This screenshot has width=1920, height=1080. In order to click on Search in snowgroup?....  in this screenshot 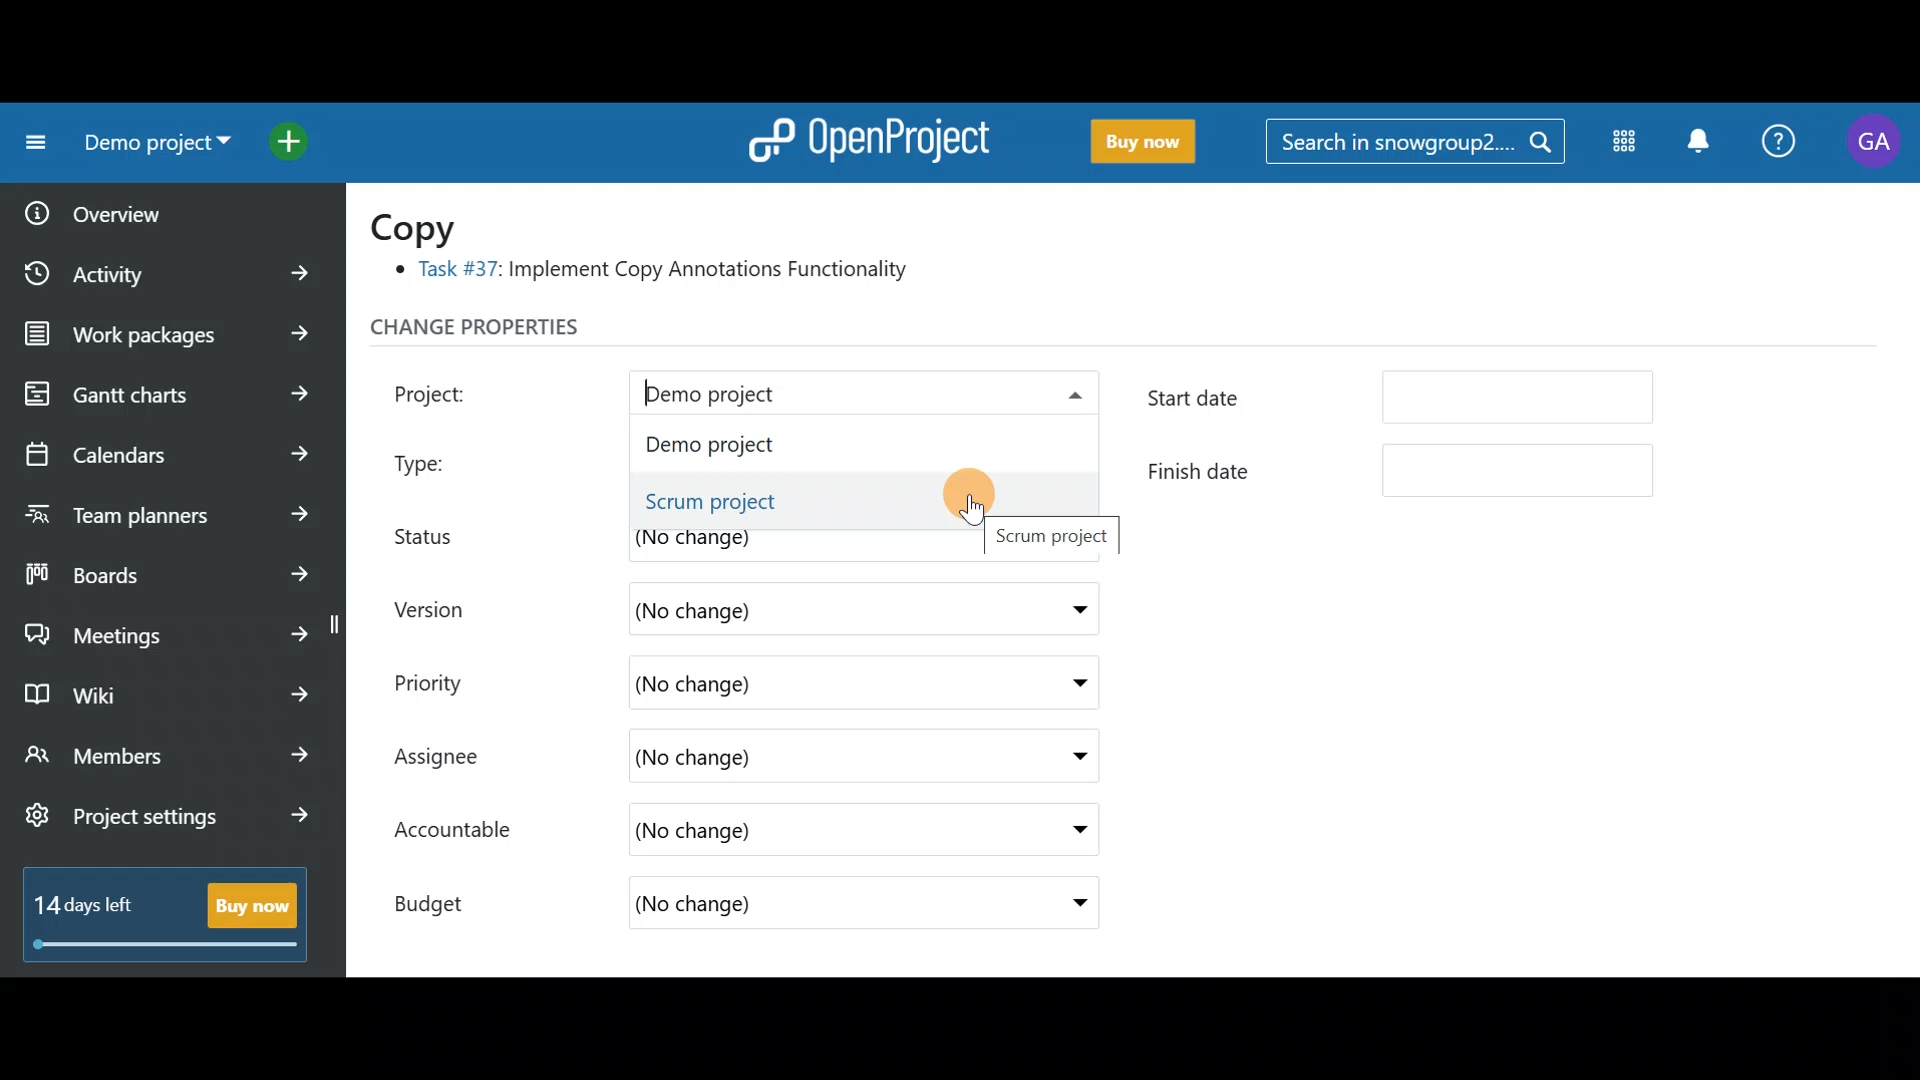, I will do `click(1417, 143)`.